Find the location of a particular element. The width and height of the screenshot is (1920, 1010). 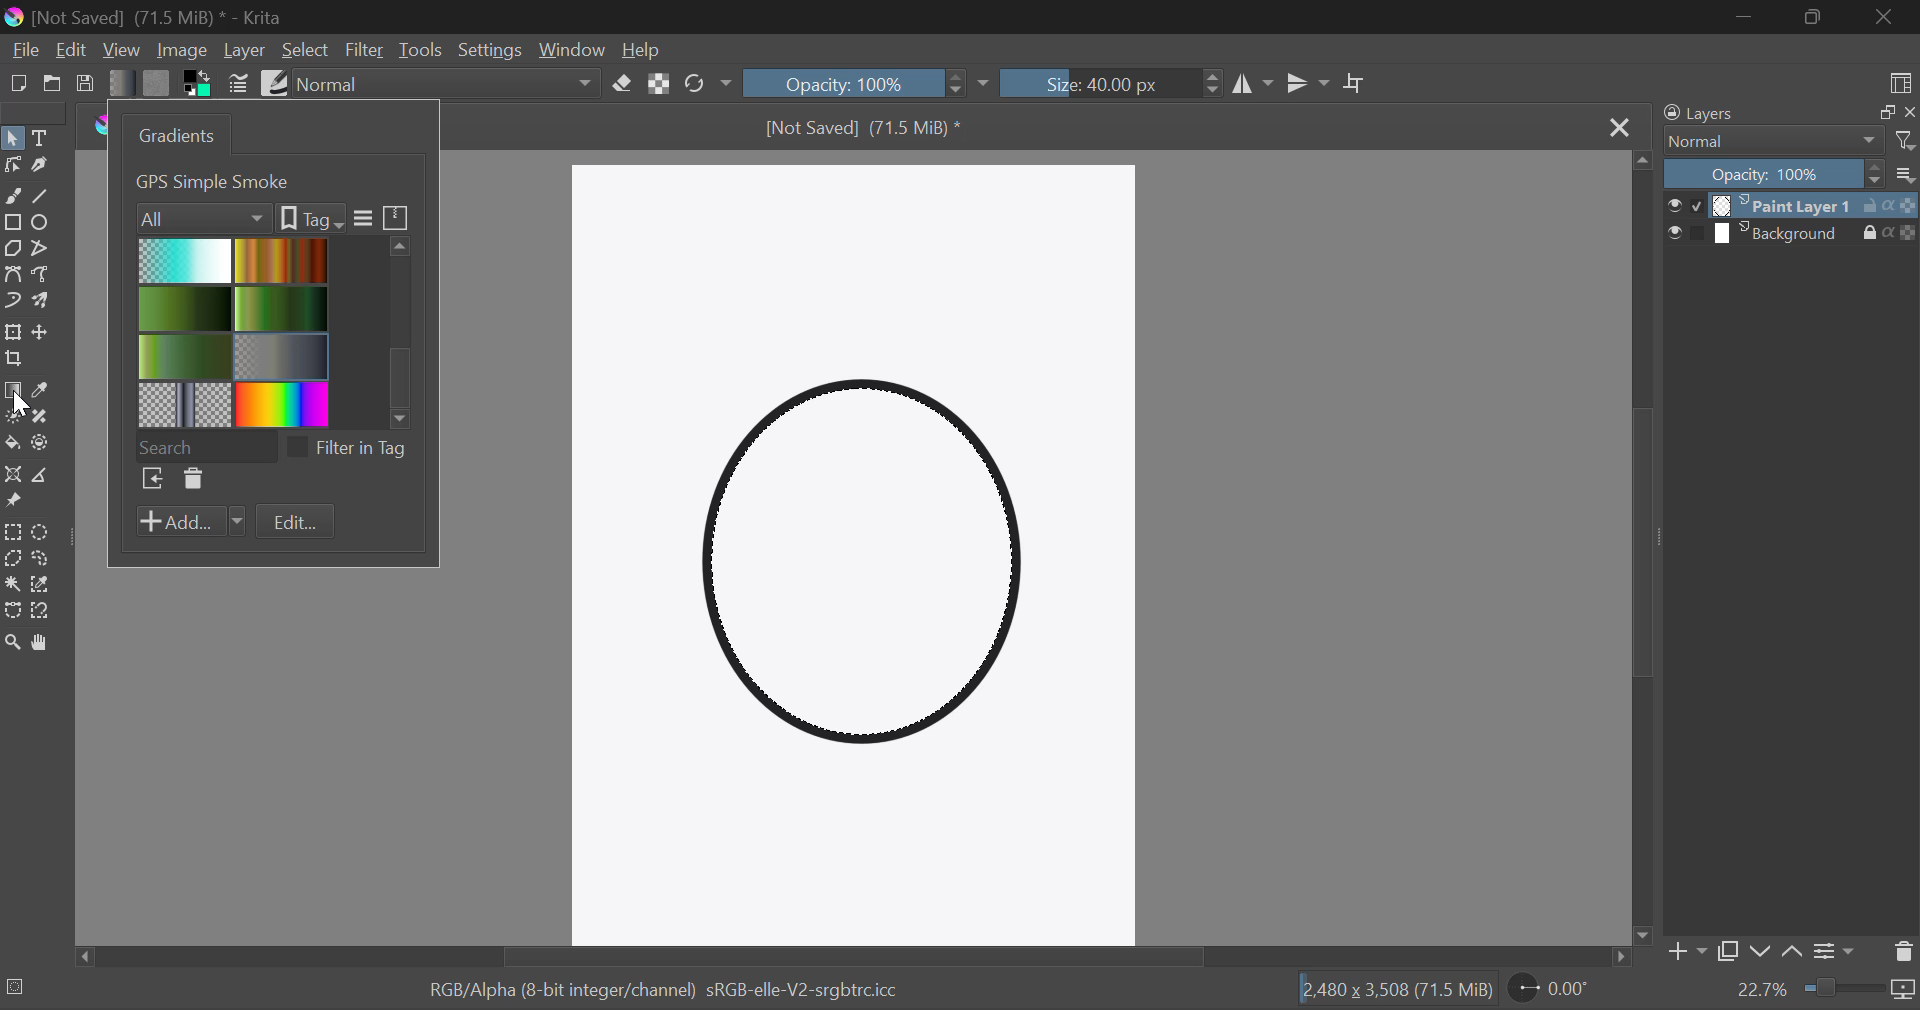

Polygon Selection Tool is located at coordinates (12, 558).